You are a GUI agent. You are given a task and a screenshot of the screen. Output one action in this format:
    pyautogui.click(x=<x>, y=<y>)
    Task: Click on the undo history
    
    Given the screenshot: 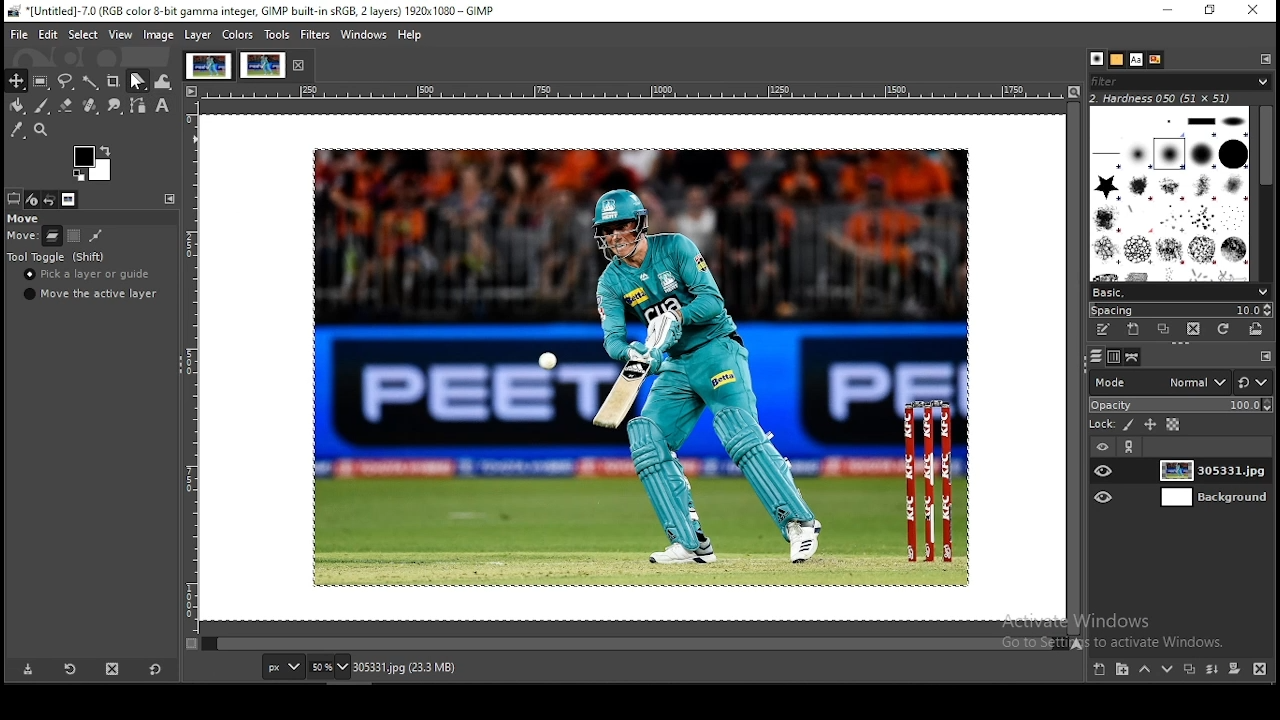 What is the action you would take?
    pyautogui.click(x=52, y=199)
    